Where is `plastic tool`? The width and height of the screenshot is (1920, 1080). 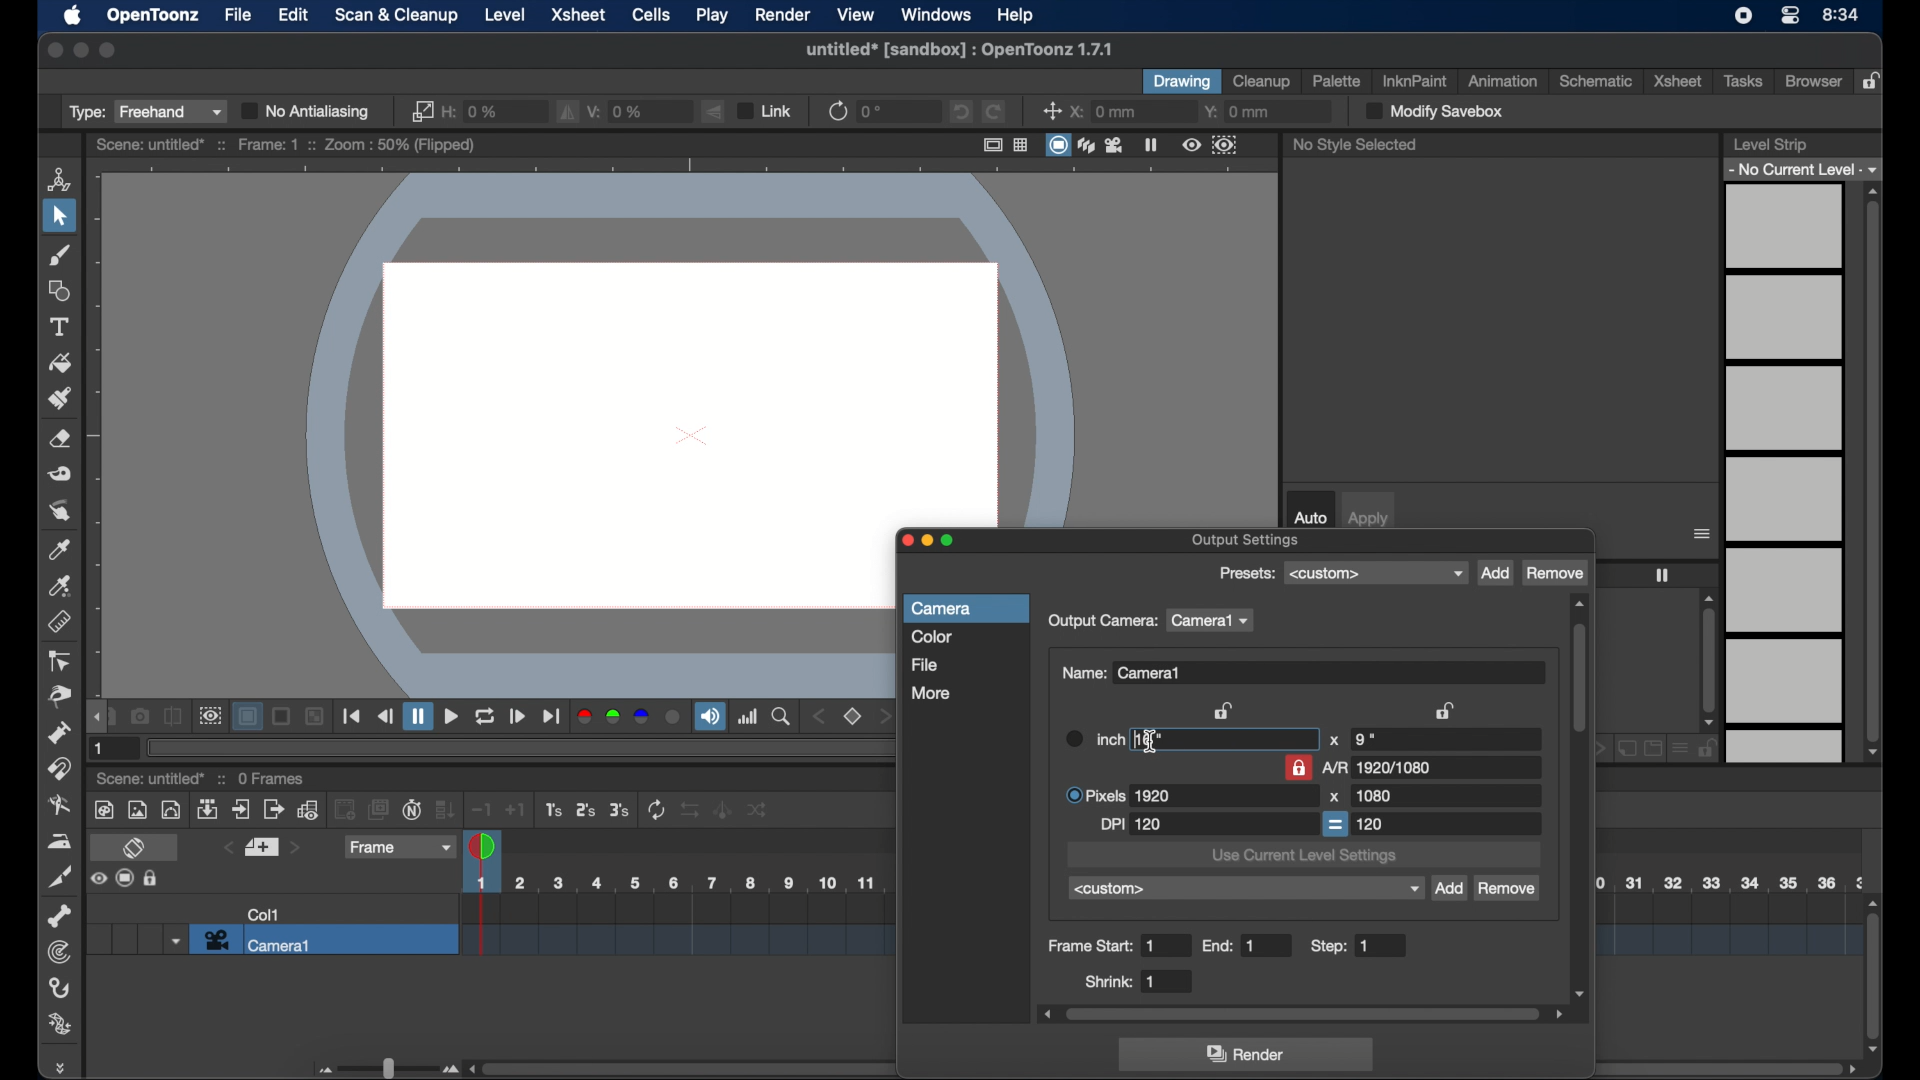 plastic tool is located at coordinates (61, 1025).